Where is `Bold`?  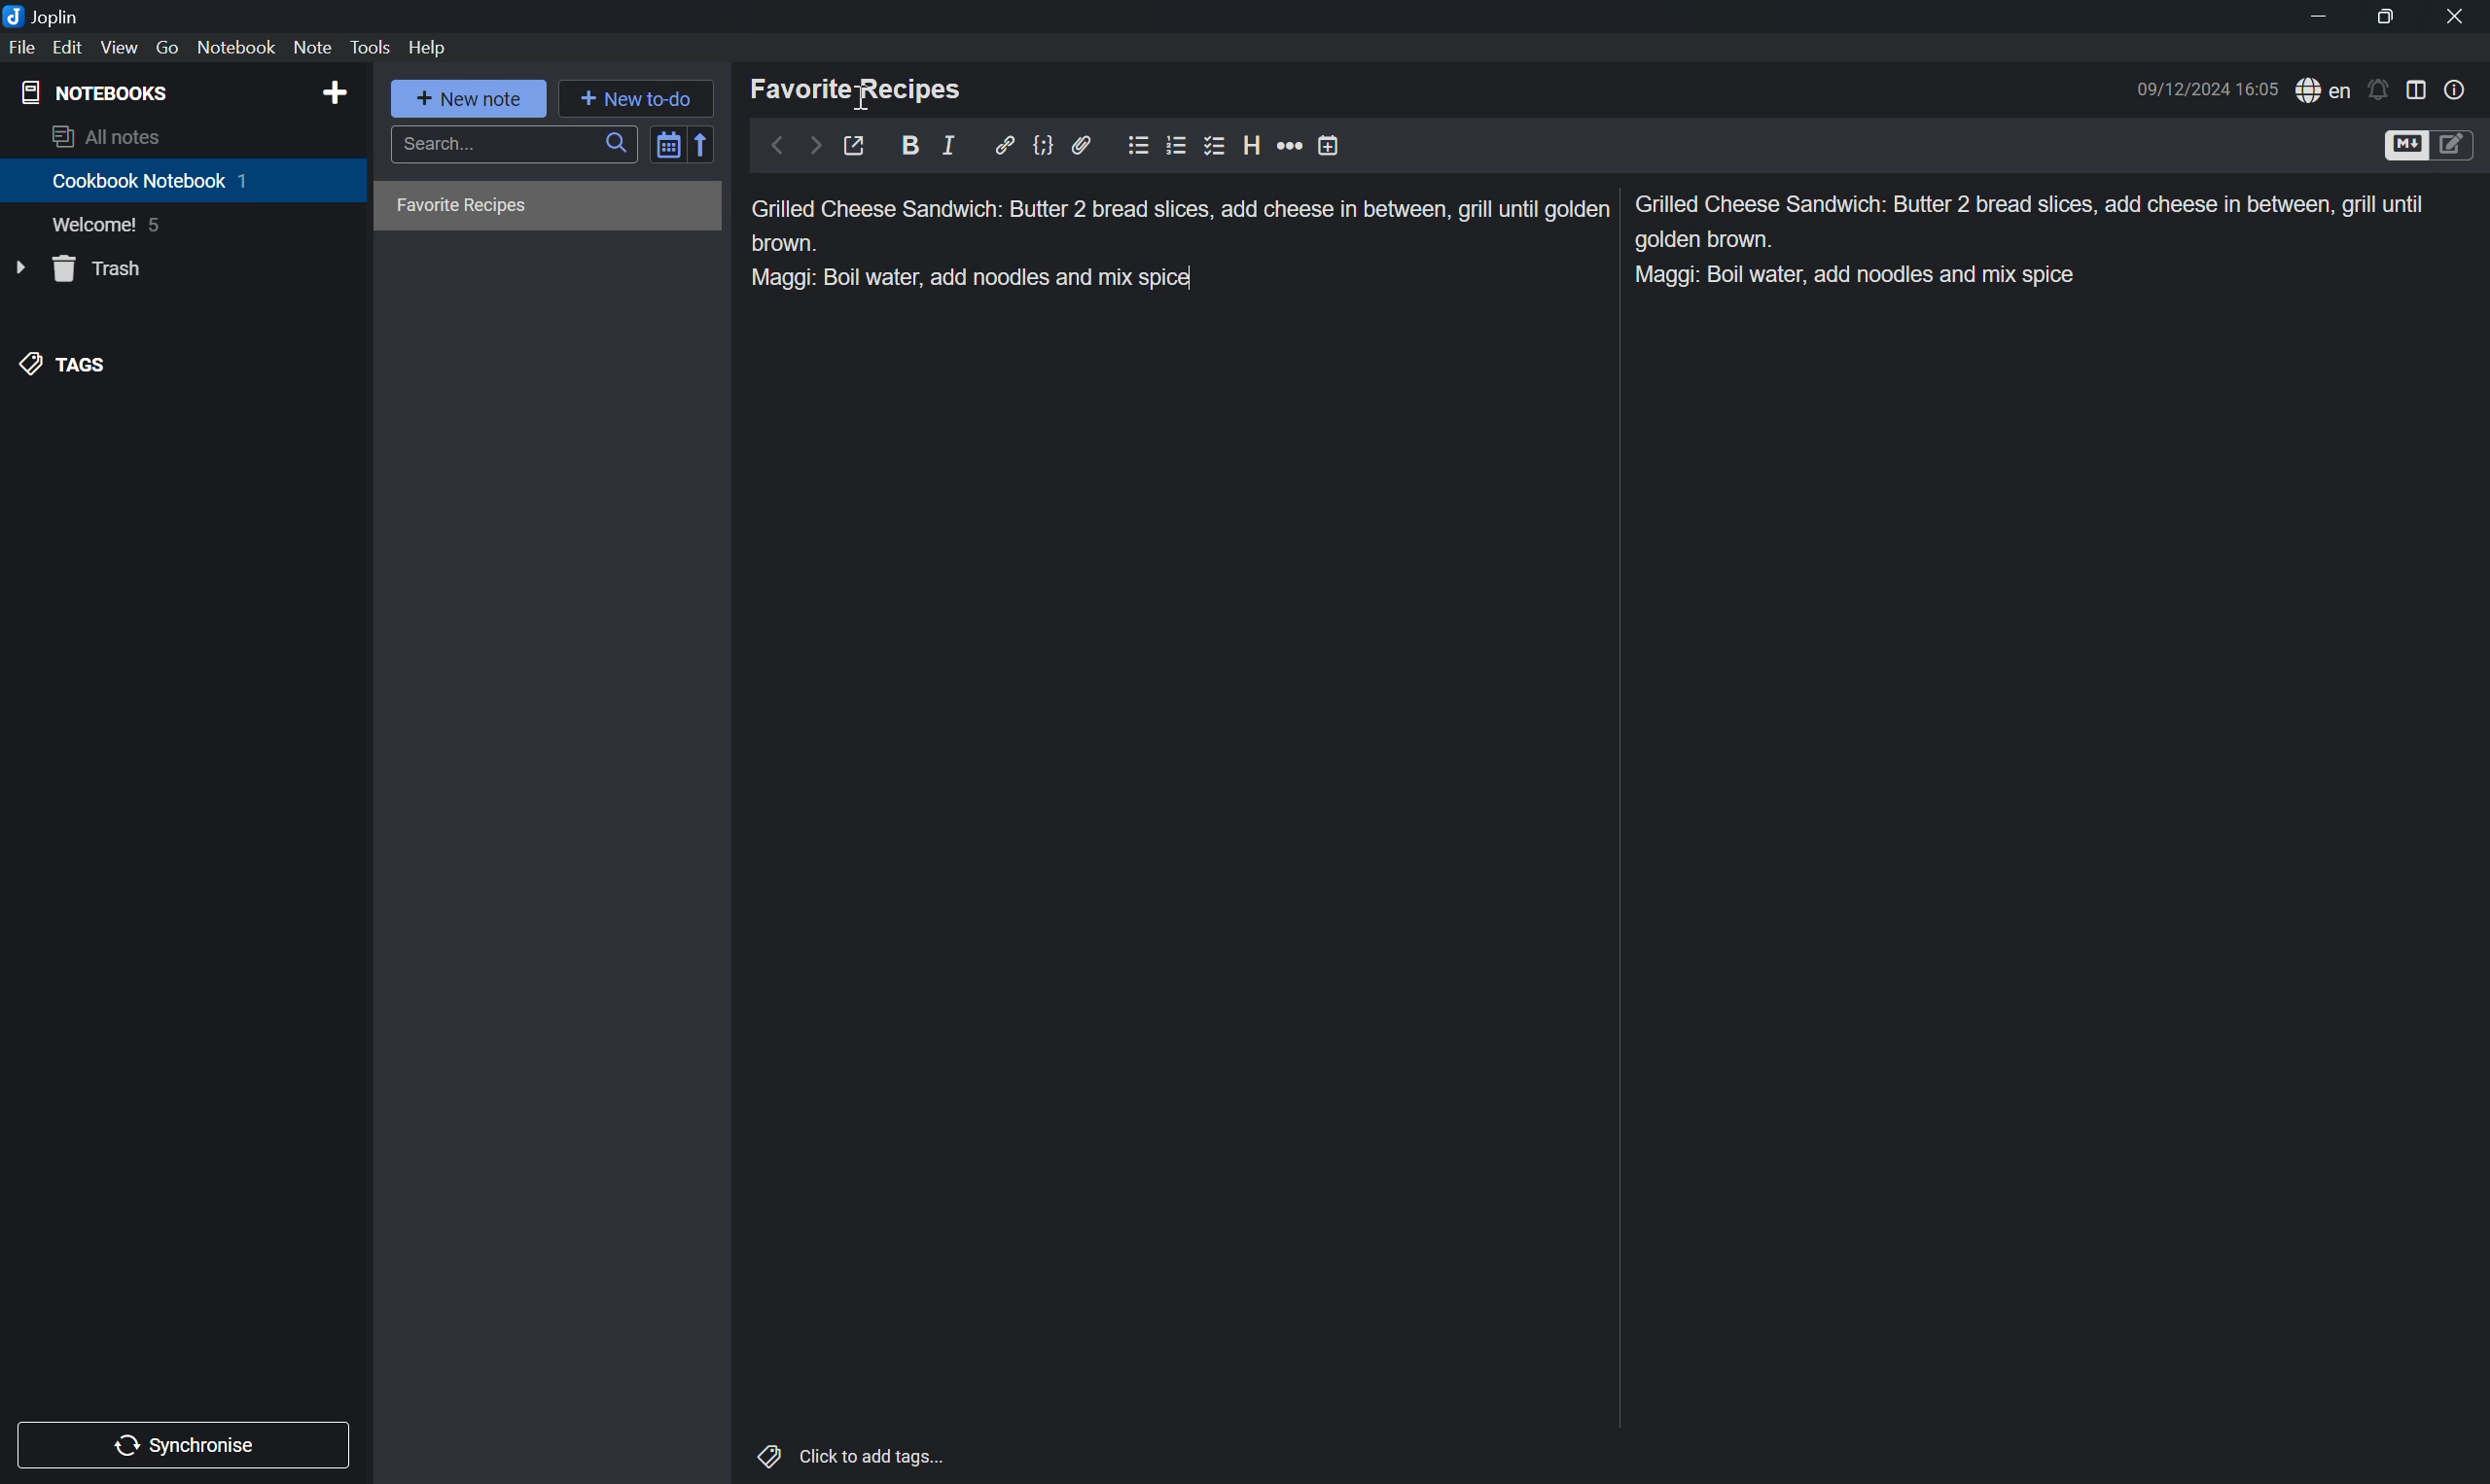 Bold is located at coordinates (914, 142).